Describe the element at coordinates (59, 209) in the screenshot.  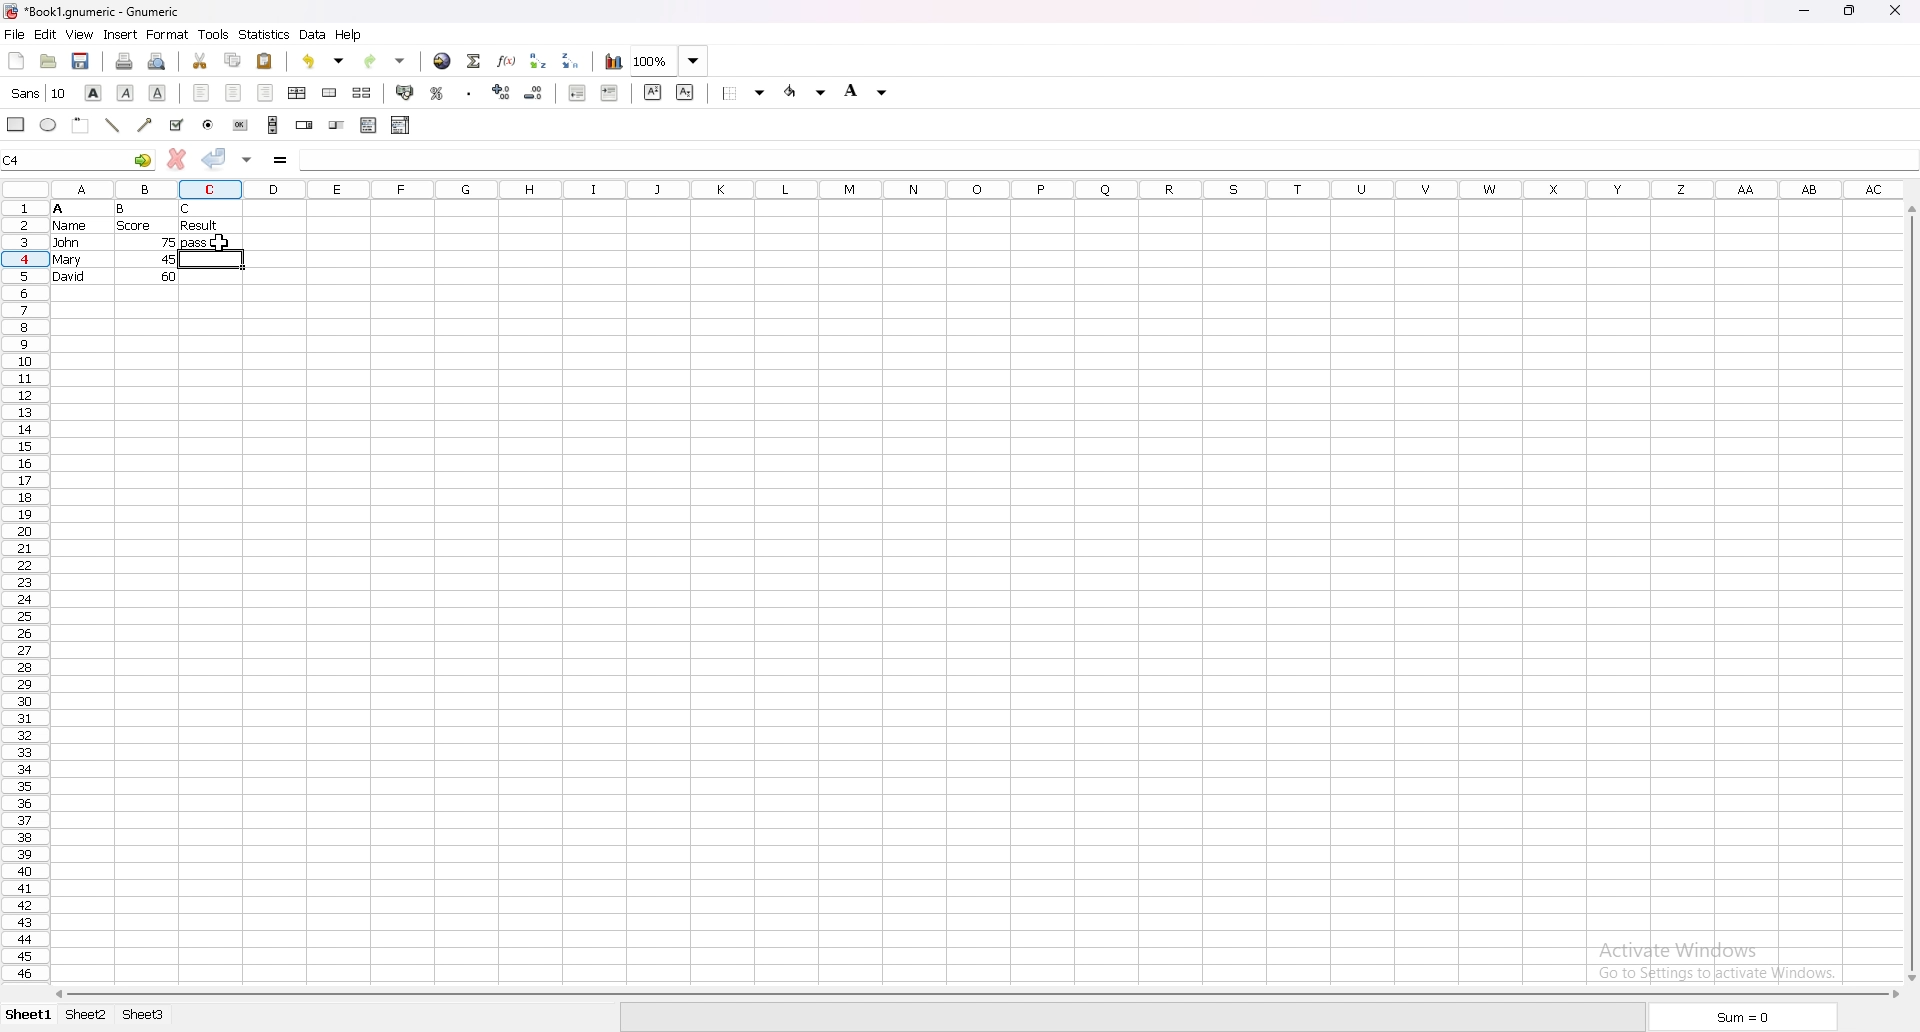
I see `a` at that location.